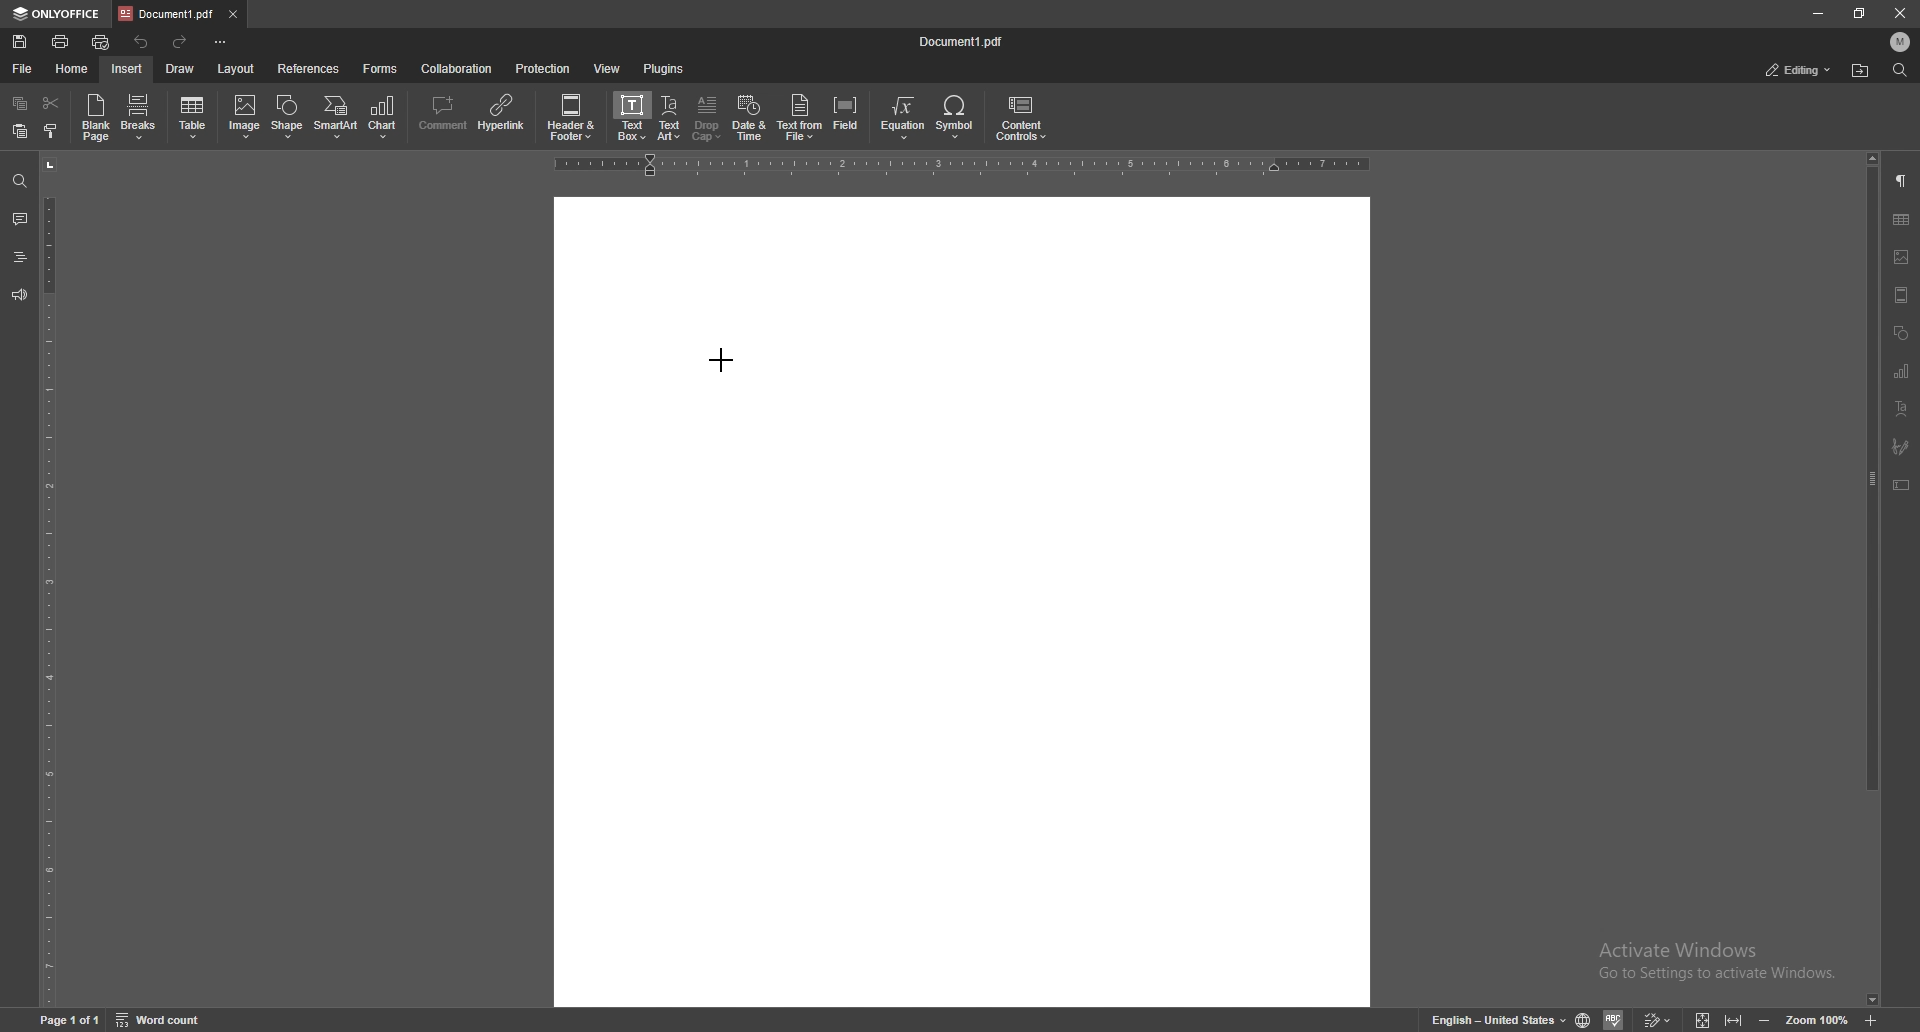 The image size is (1920, 1032). What do you see at coordinates (904, 118) in the screenshot?
I see `equation` at bounding box center [904, 118].